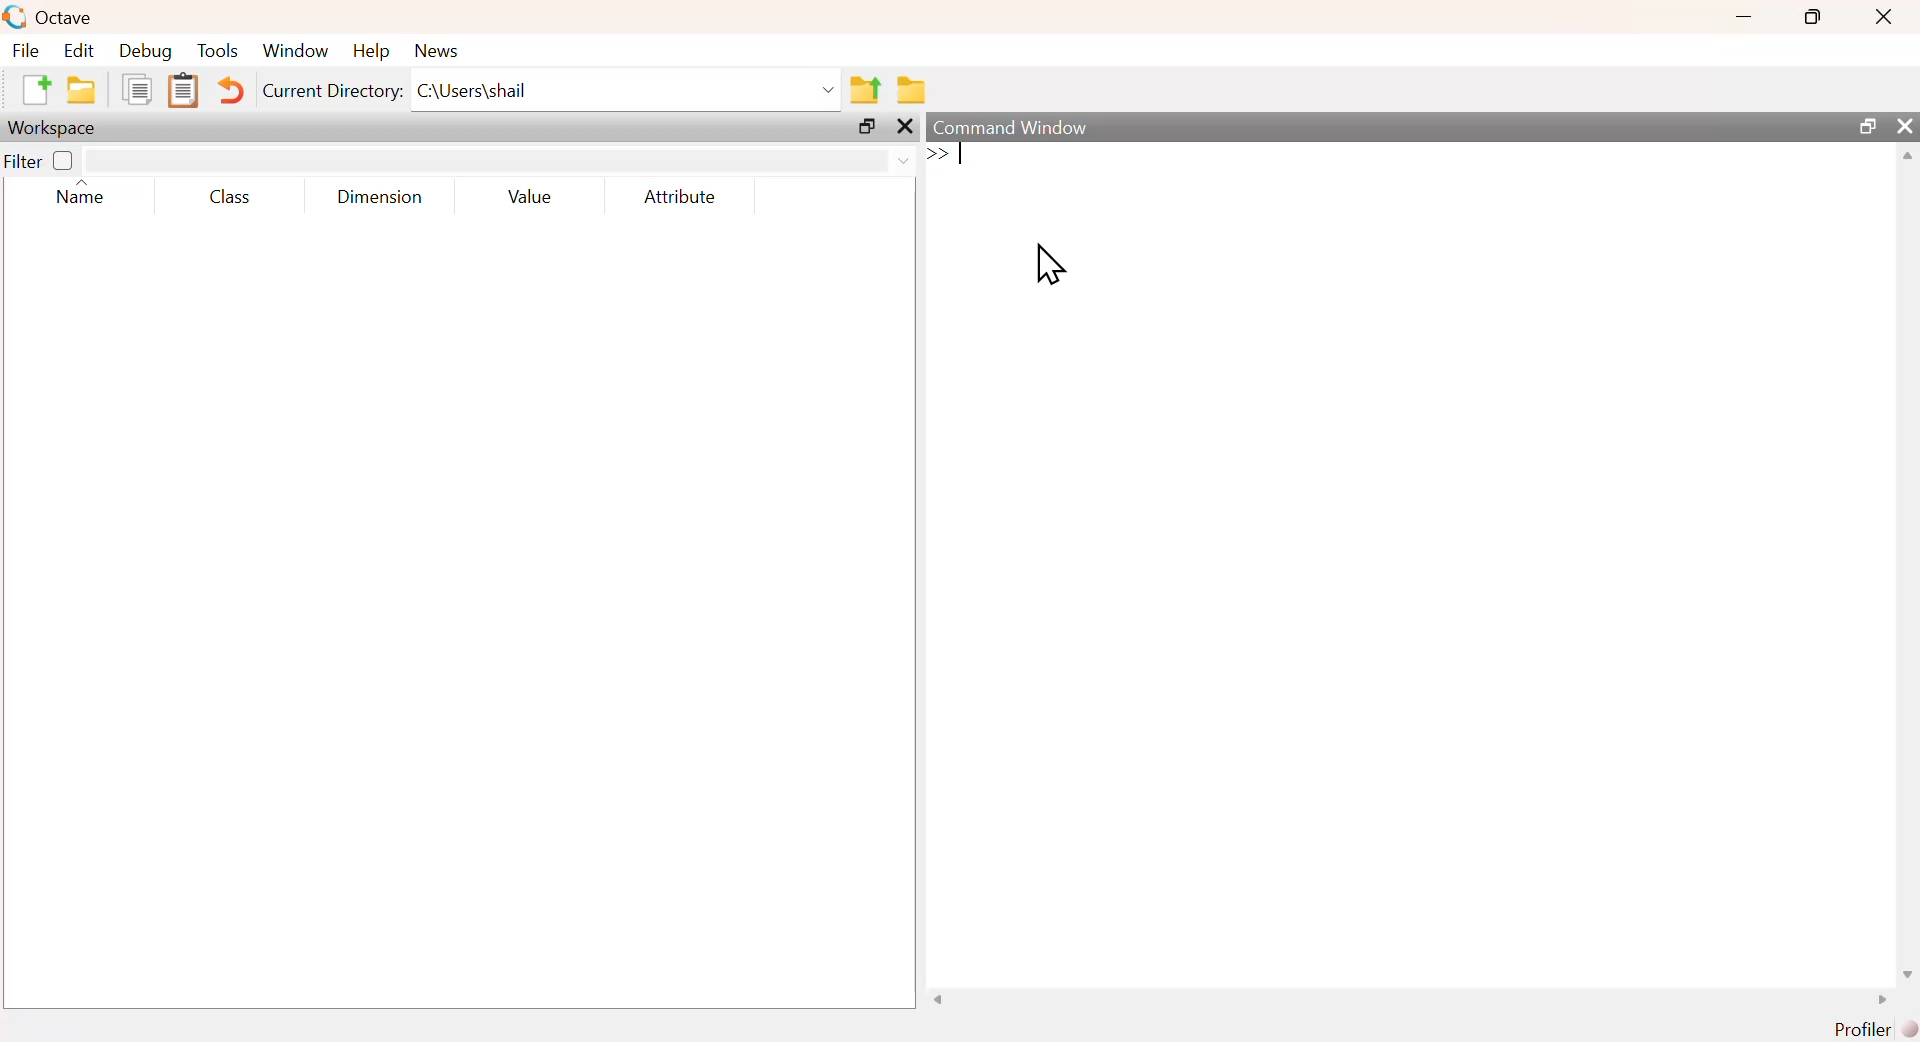 This screenshot has height=1042, width=1920. I want to click on Filter, so click(44, 160).